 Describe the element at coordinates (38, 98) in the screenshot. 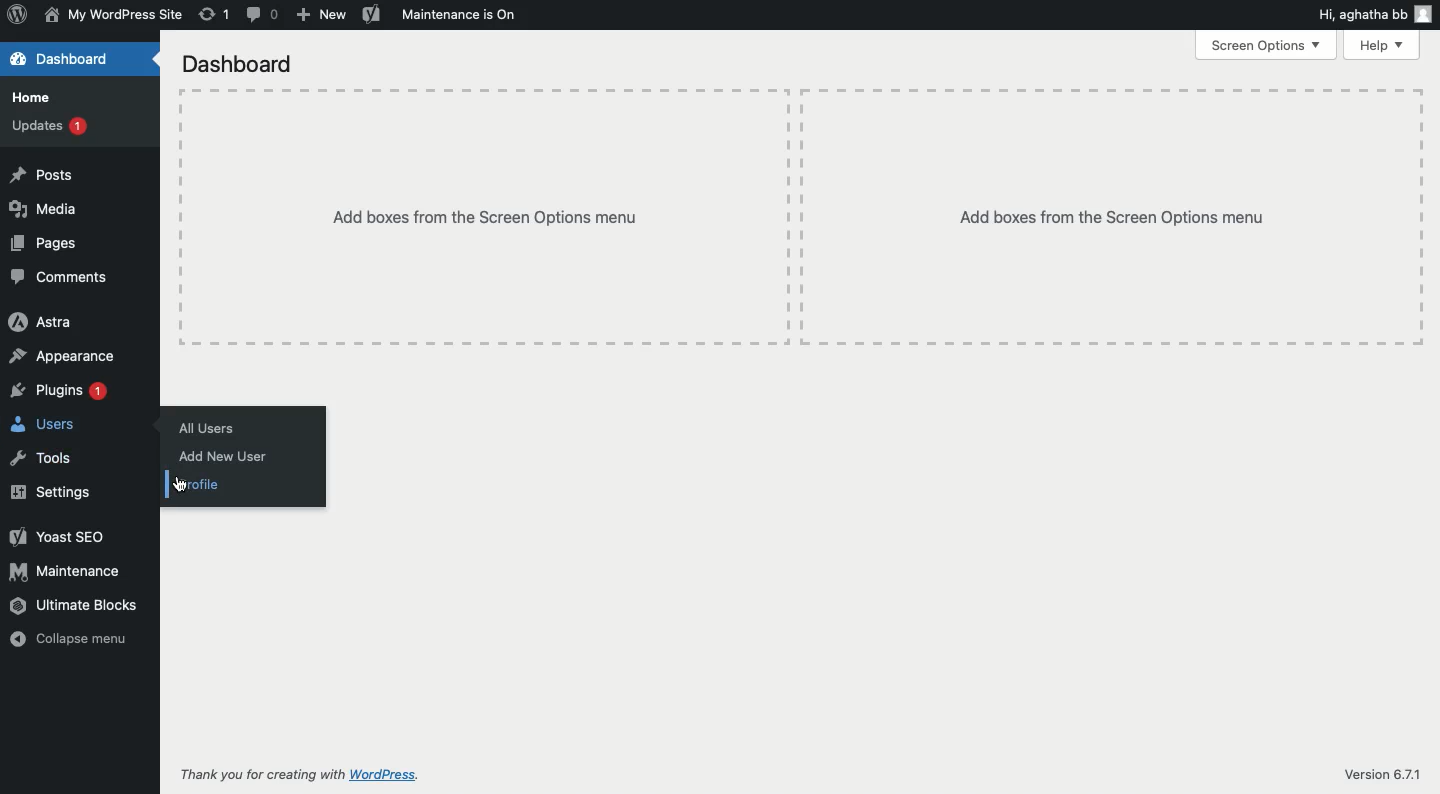

I see `Home` at that location.